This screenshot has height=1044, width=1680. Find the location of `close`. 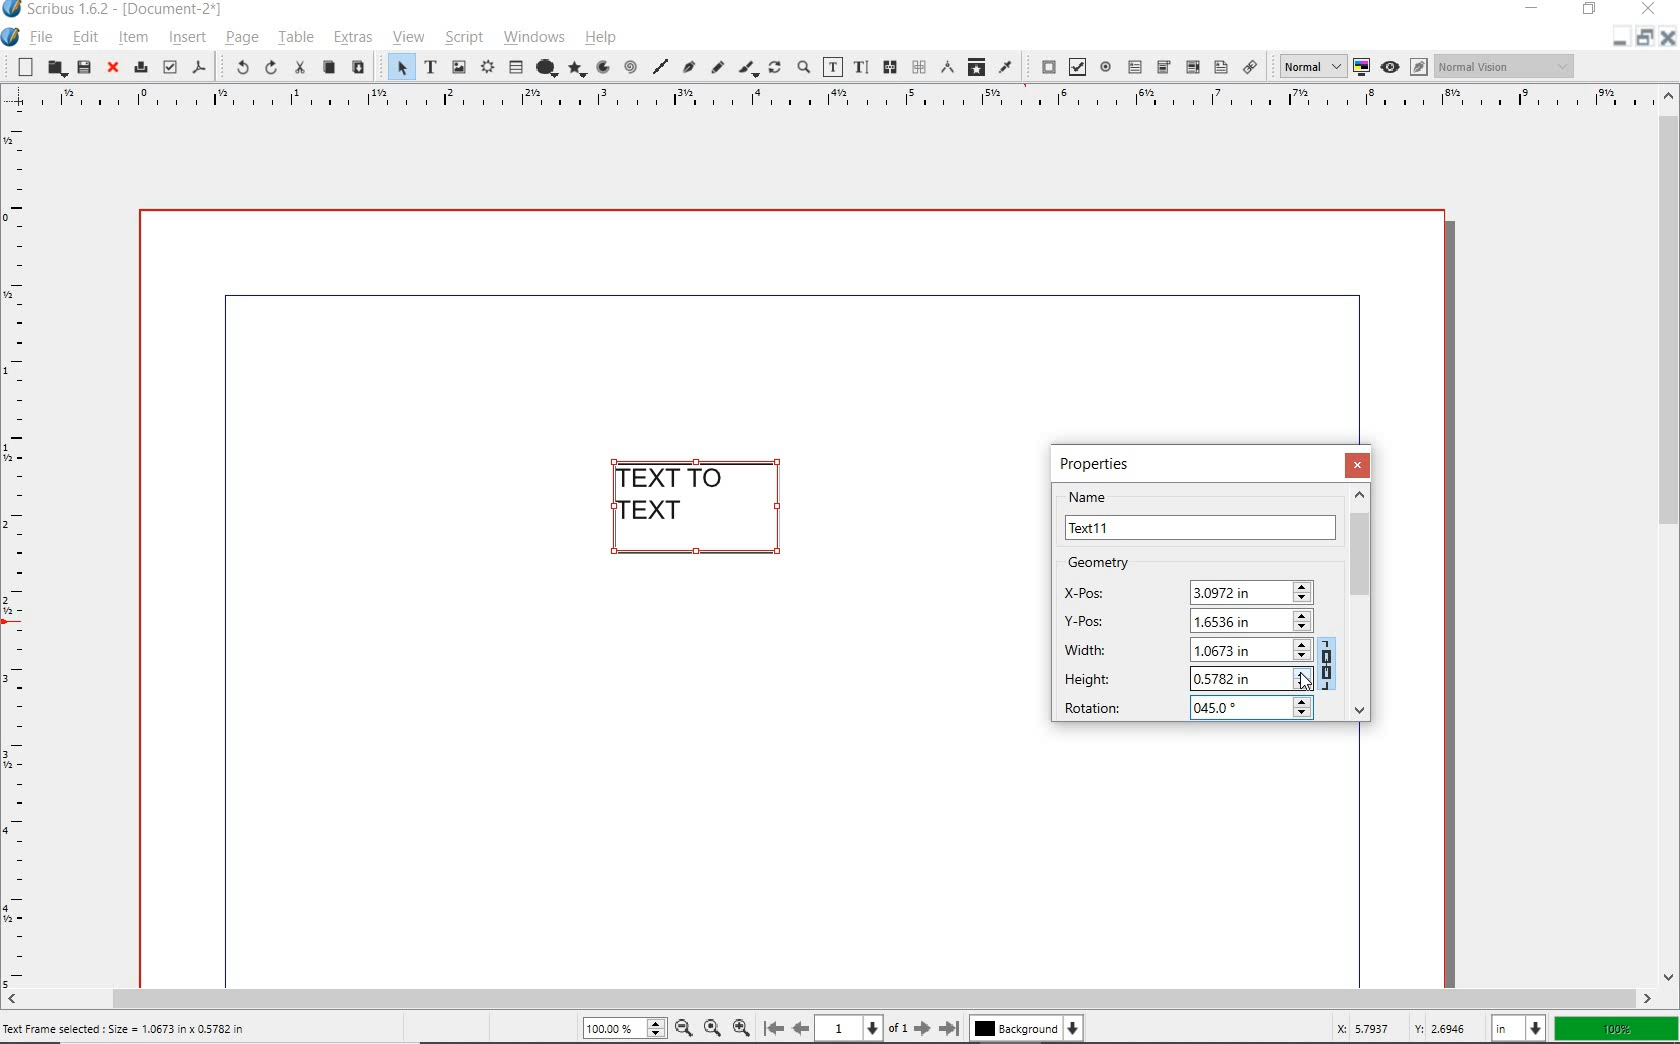

close is located at coordinates (113, 68).